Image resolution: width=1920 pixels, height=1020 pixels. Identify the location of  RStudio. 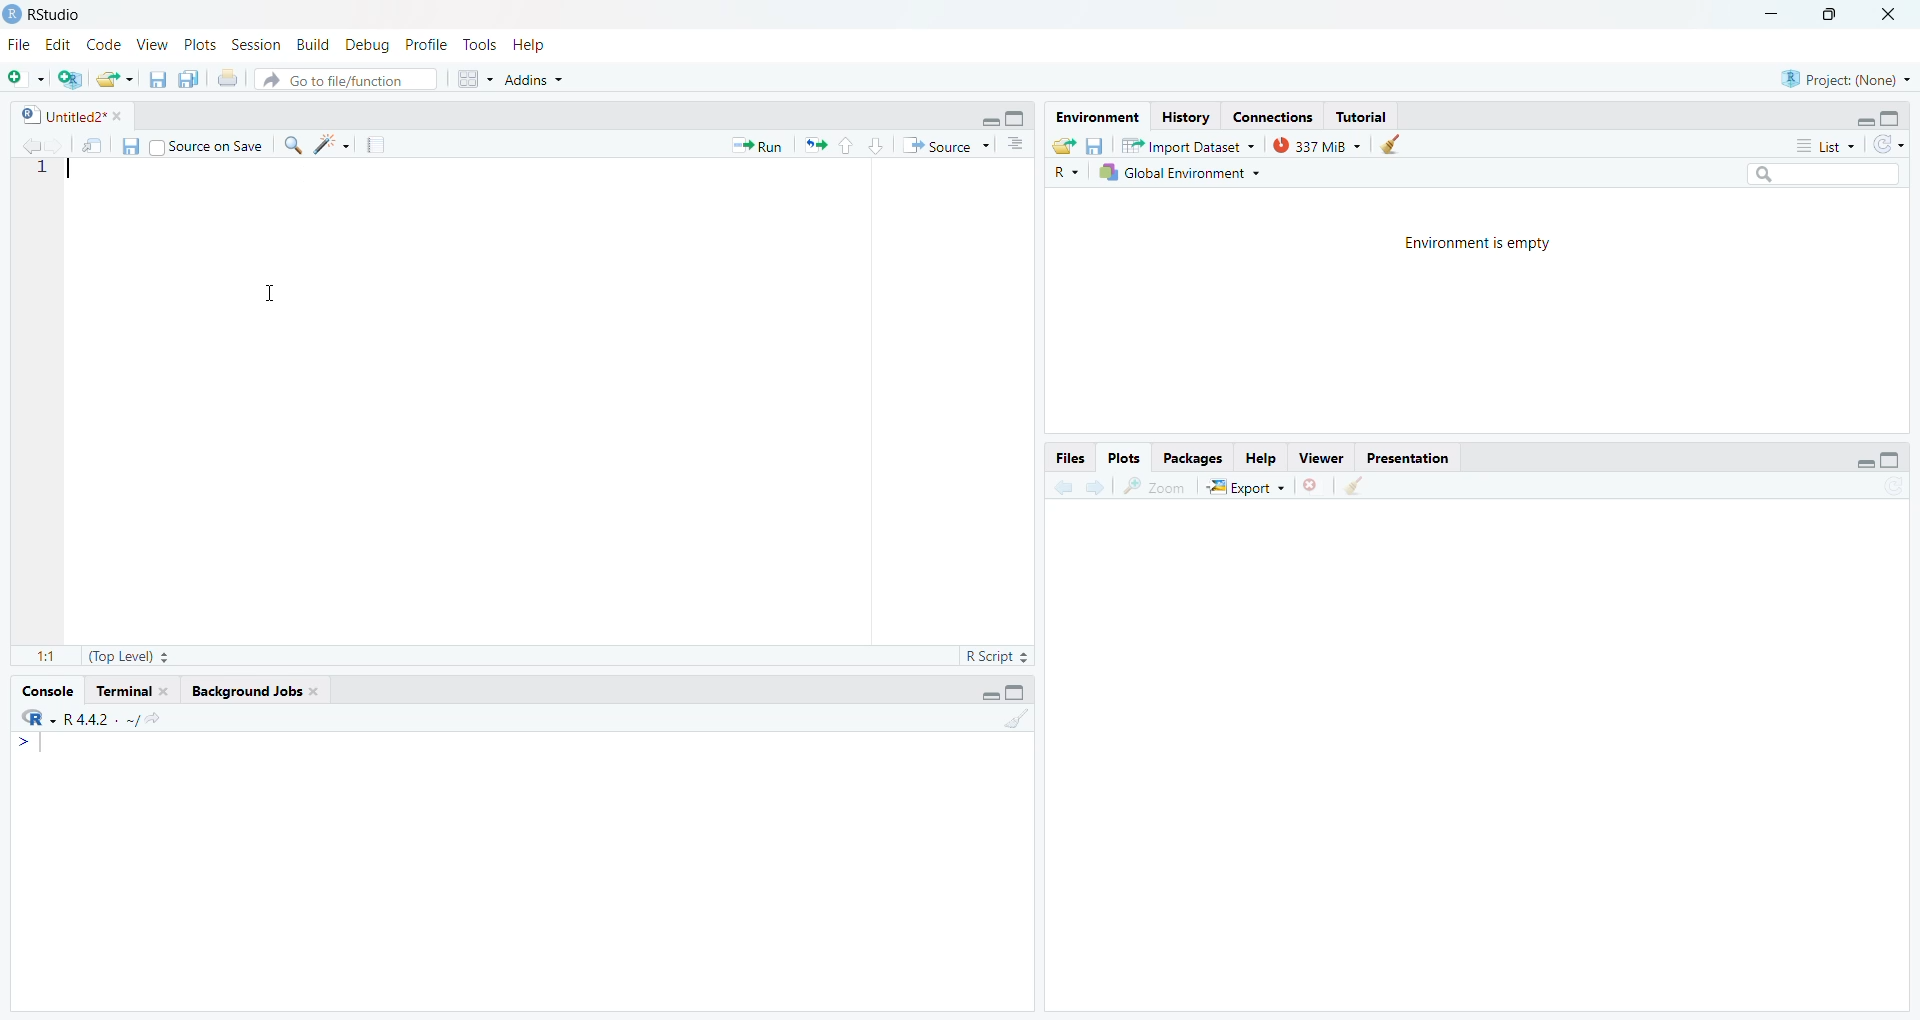
(47, 12).